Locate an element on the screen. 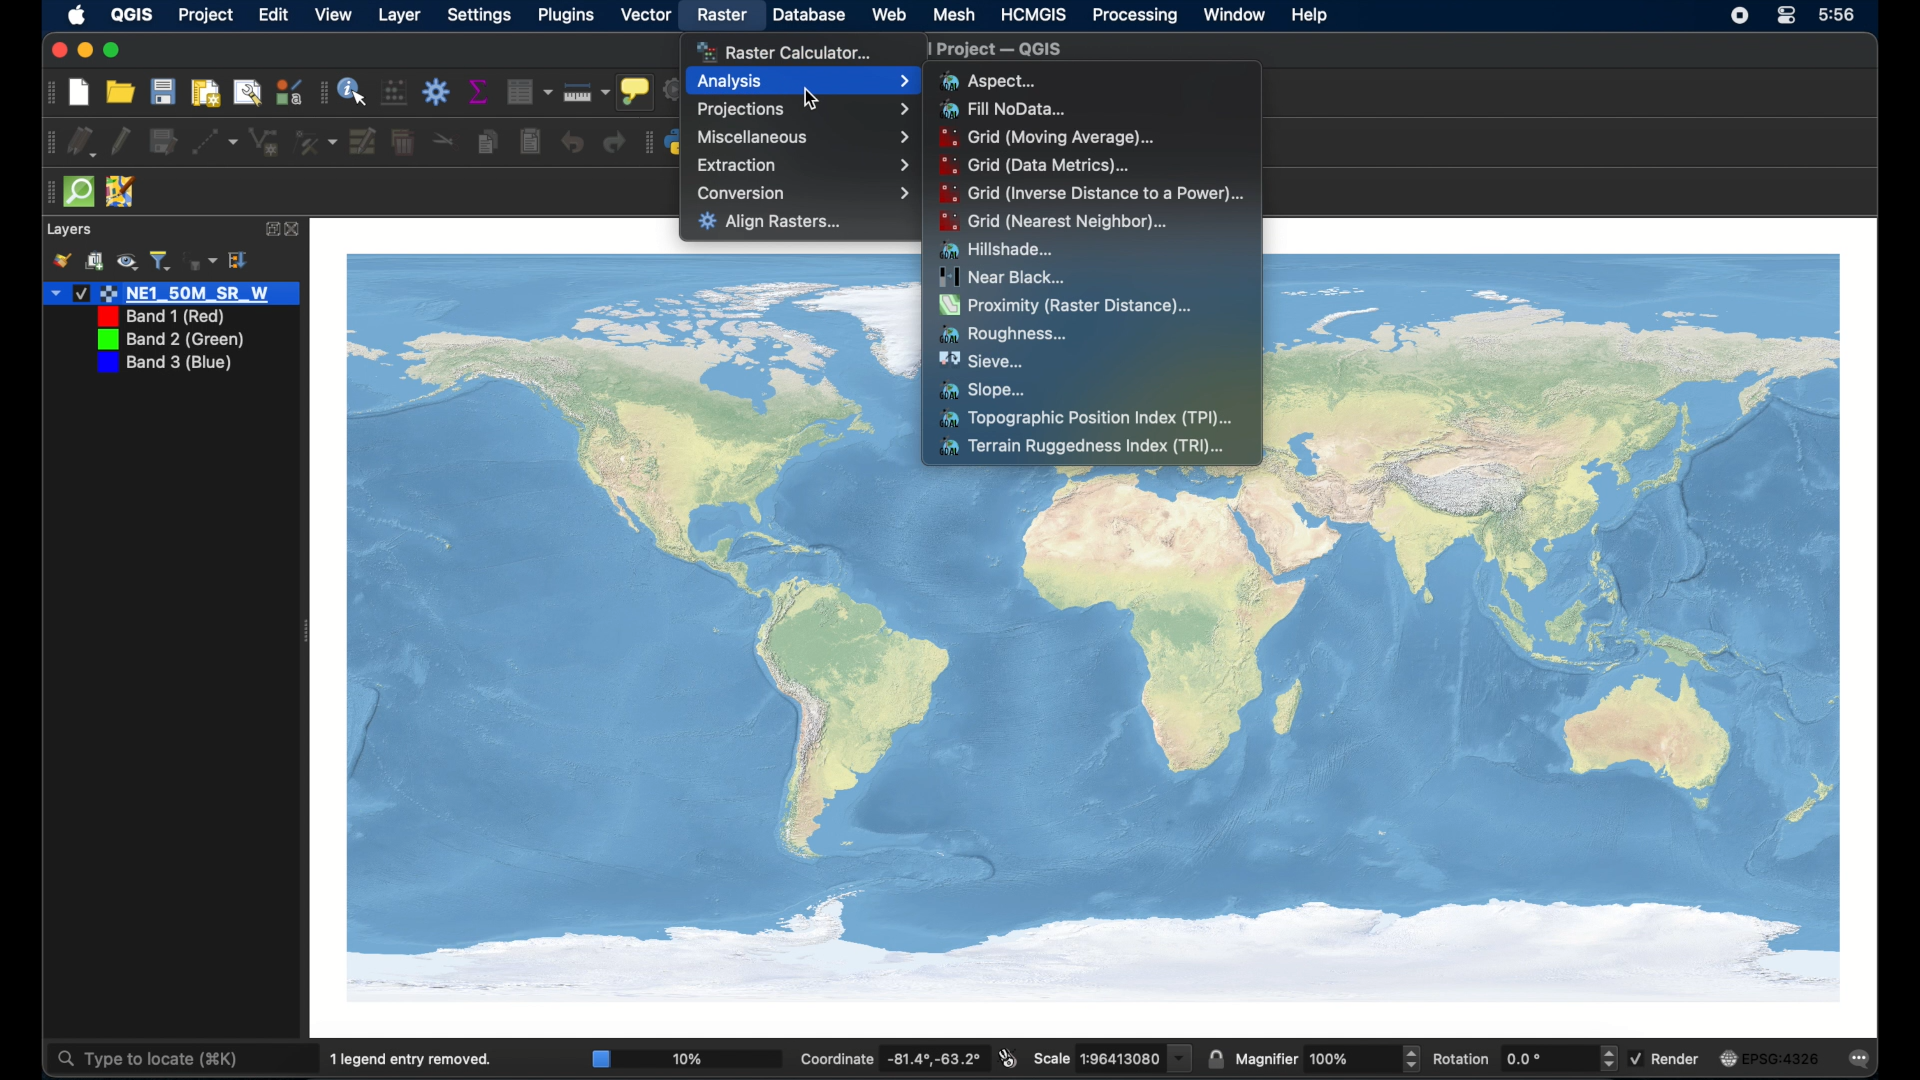 The width and height of the screenshot is (1920, 1080). modify attributes is located at coordinates (363, 142).